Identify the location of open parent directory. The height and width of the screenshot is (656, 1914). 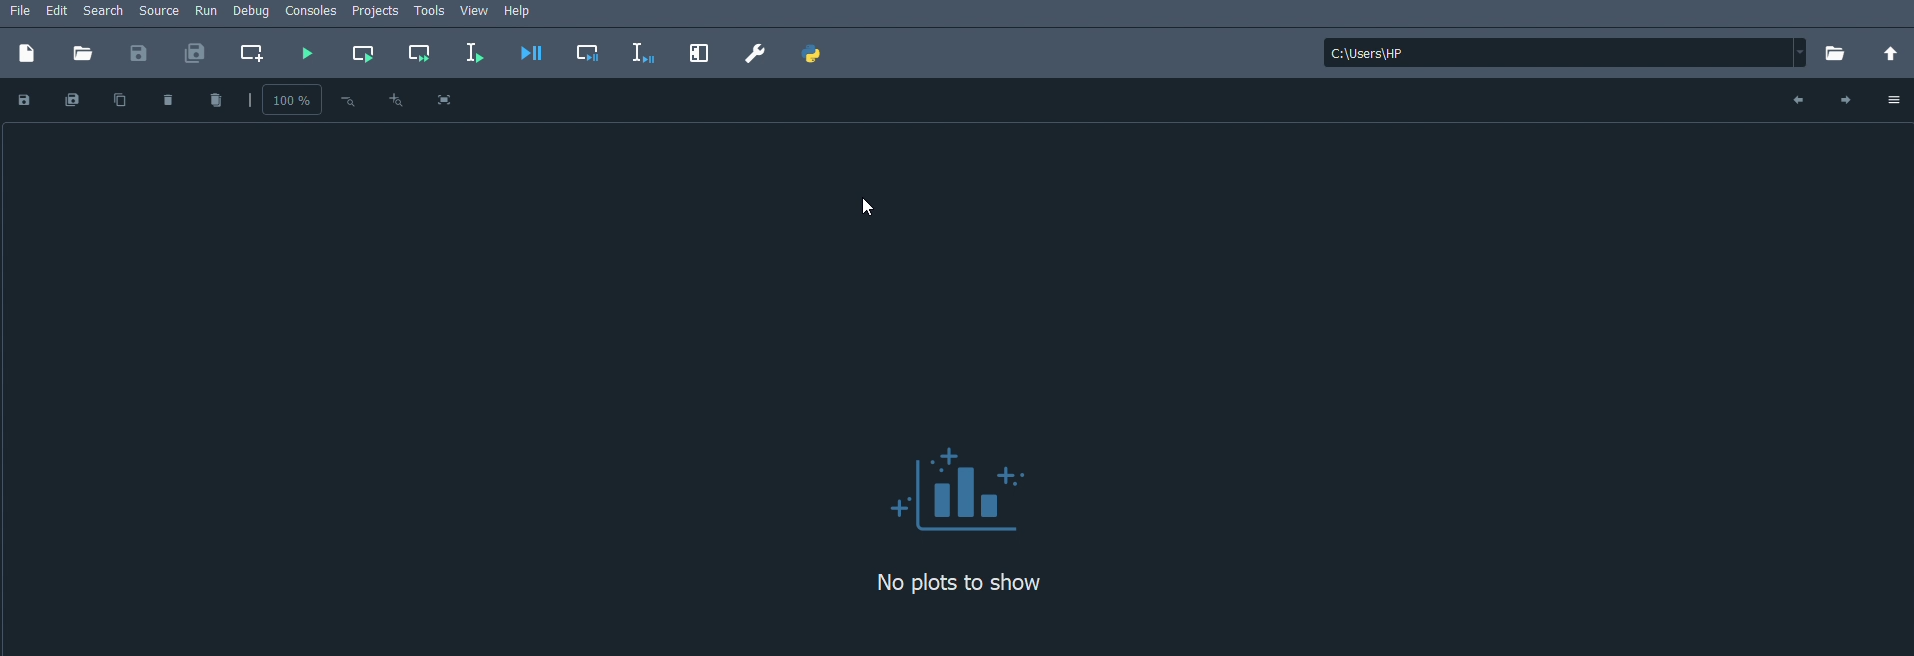
(1894, 54).